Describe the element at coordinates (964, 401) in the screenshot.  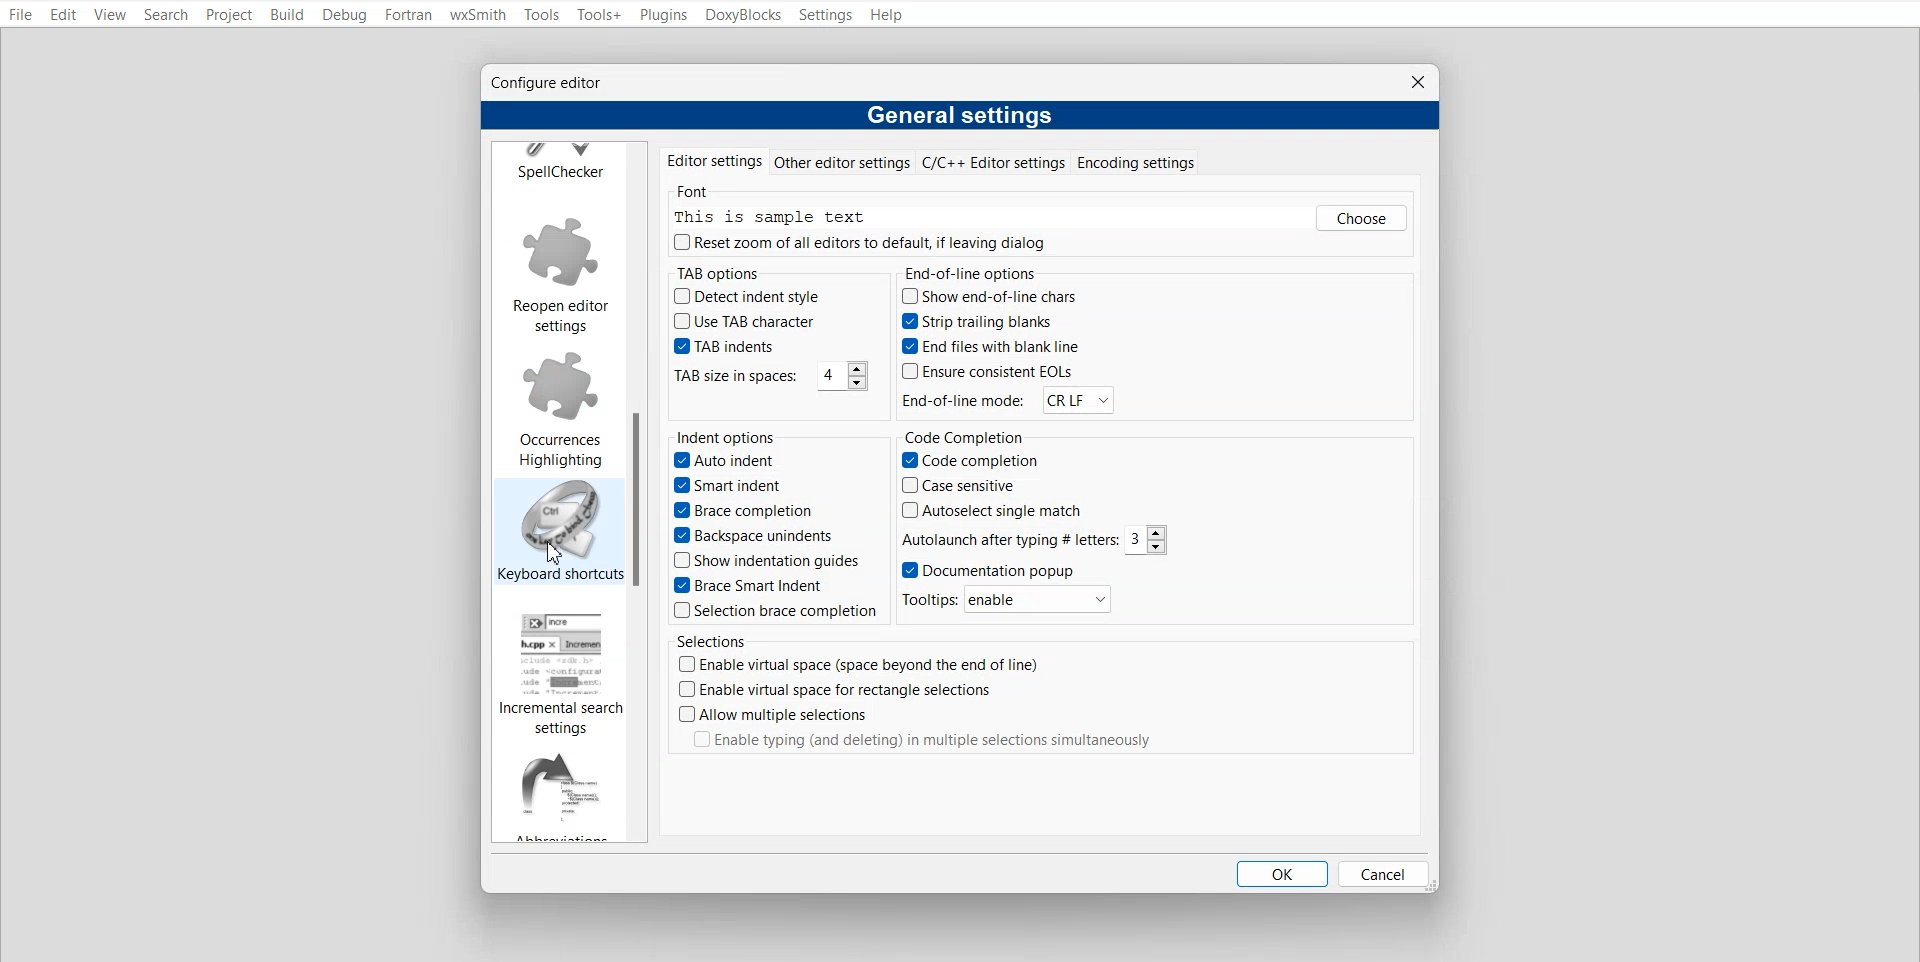
I see `‘End-of-line mode:` at that location.